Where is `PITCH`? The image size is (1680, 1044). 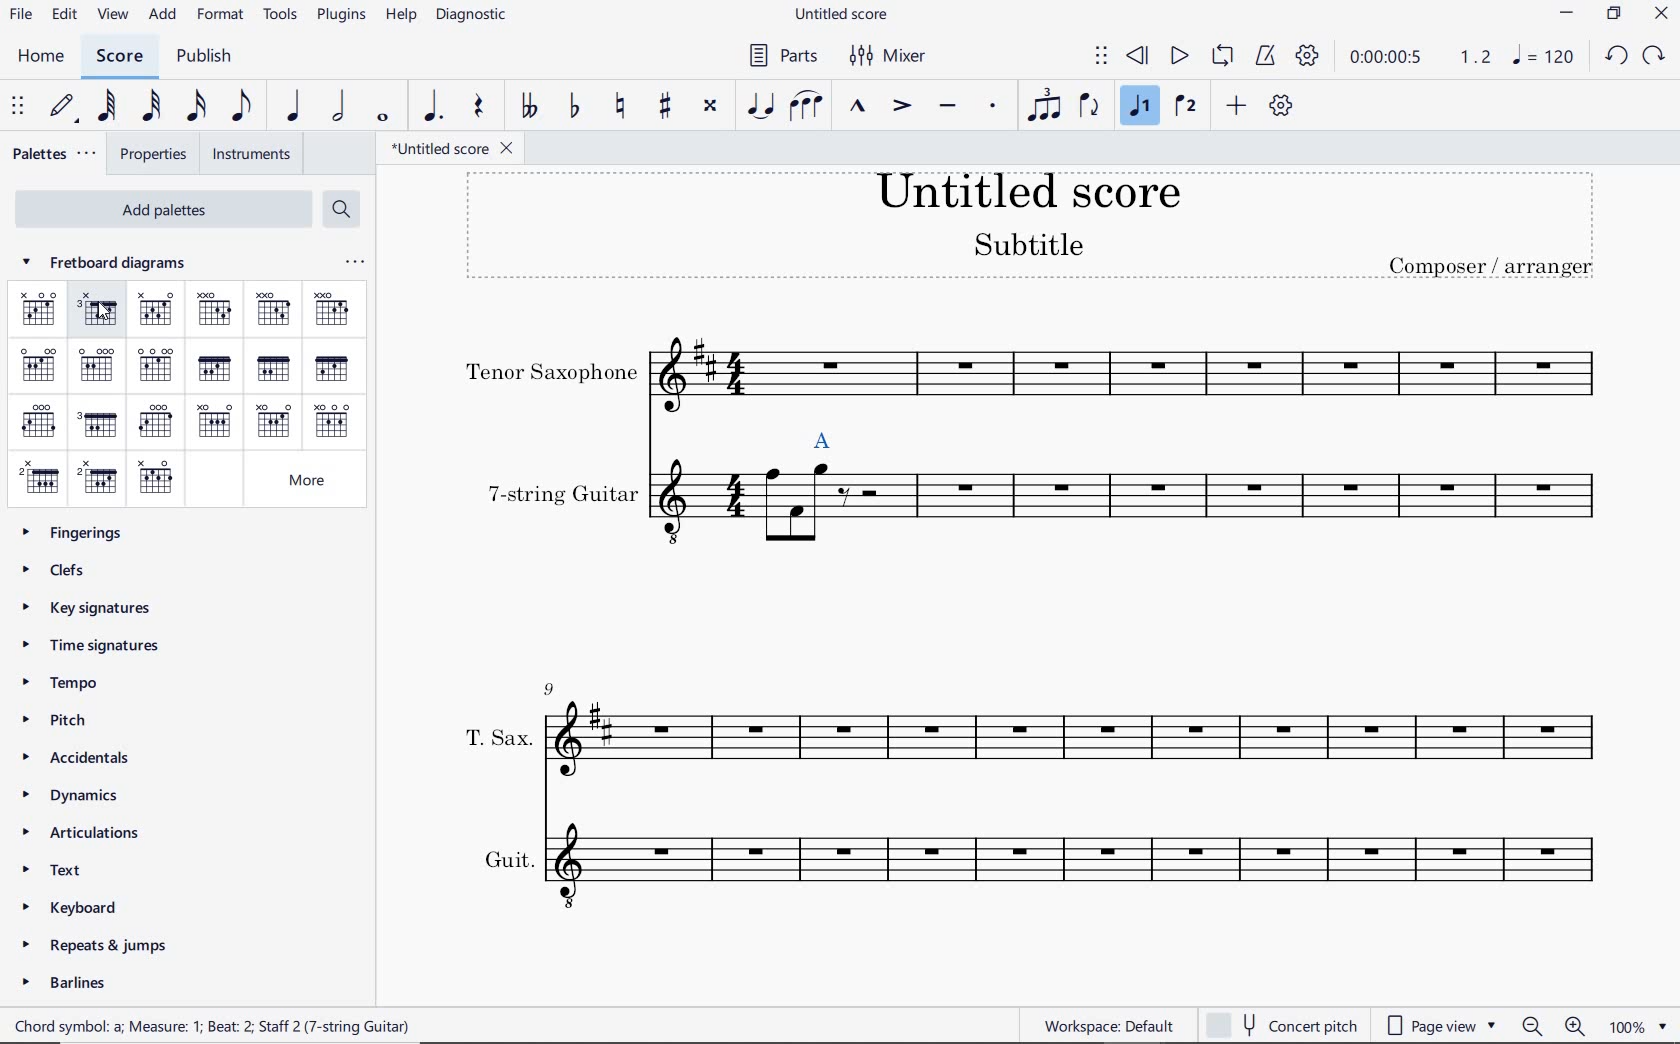 PITCH is located at coordinates (62, 722).